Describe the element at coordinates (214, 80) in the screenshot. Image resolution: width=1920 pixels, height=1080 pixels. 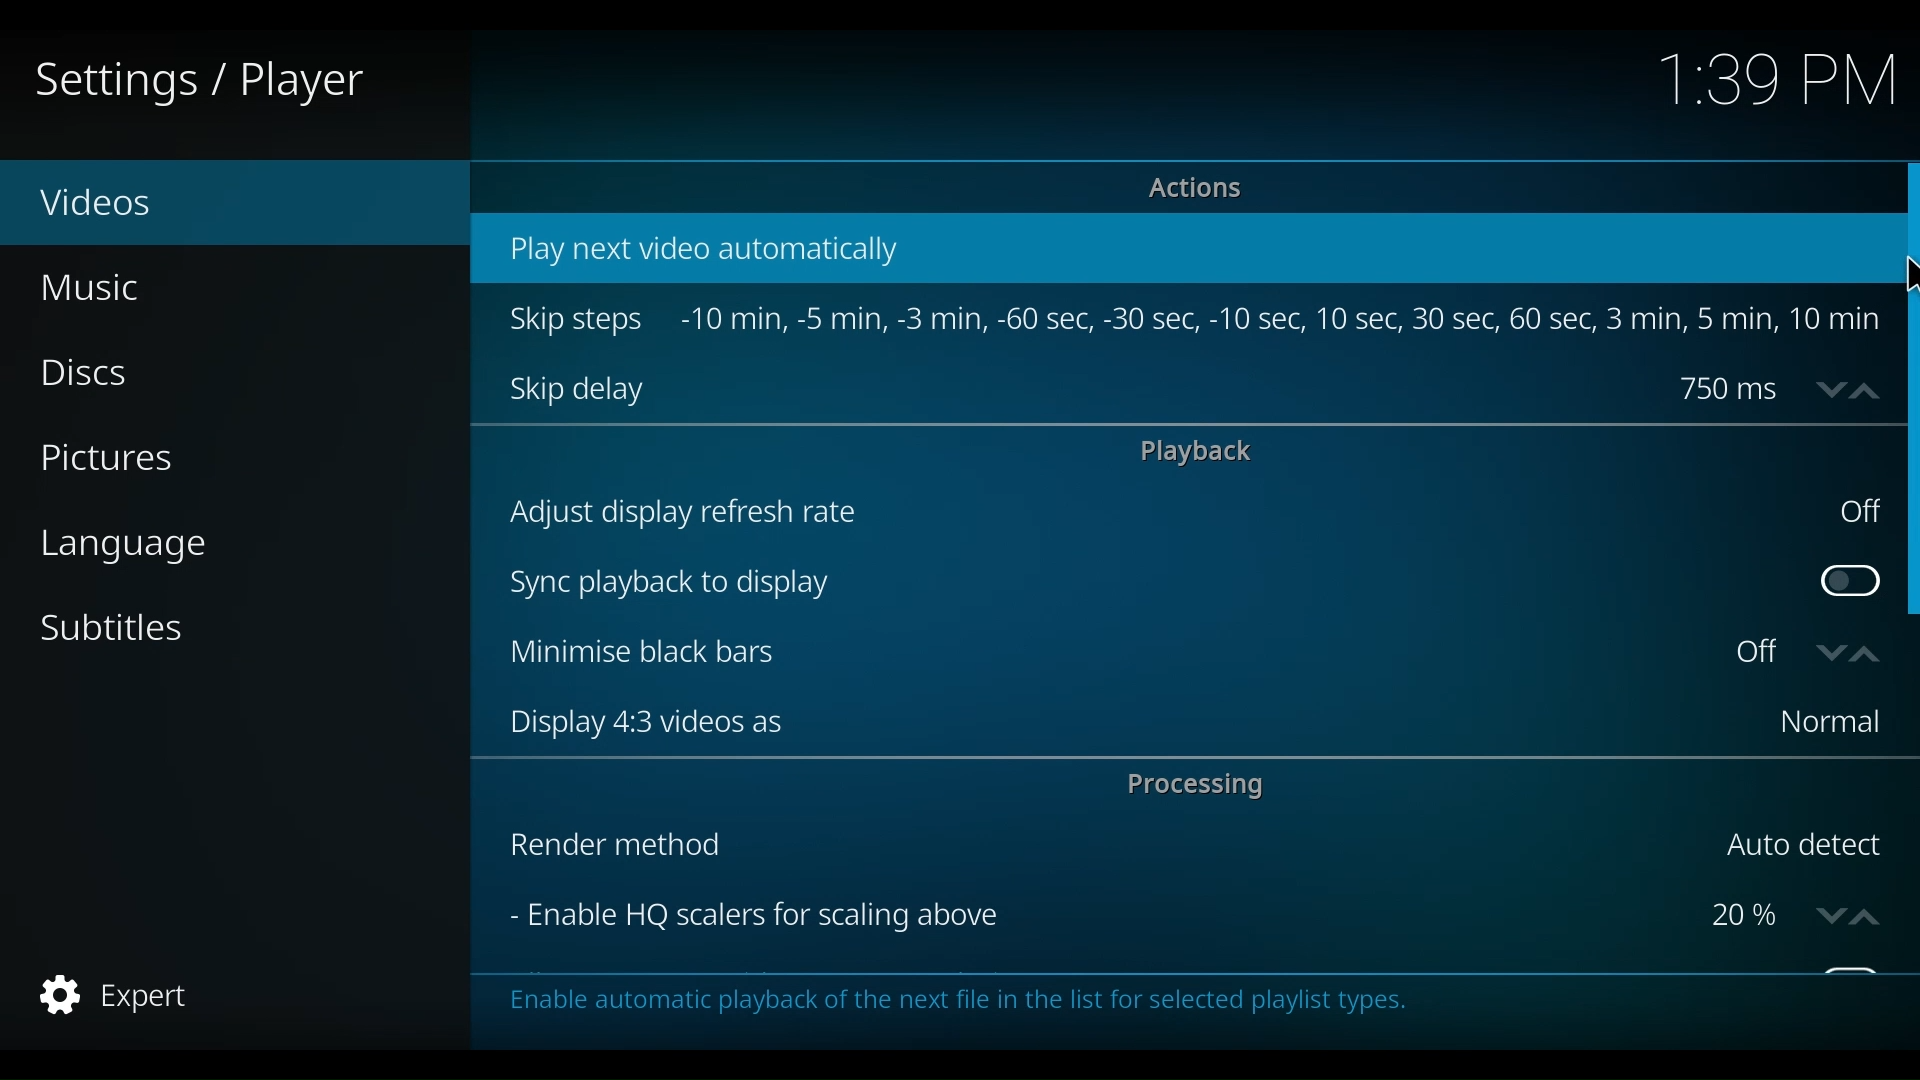
I see `Settings / Player` at that location.